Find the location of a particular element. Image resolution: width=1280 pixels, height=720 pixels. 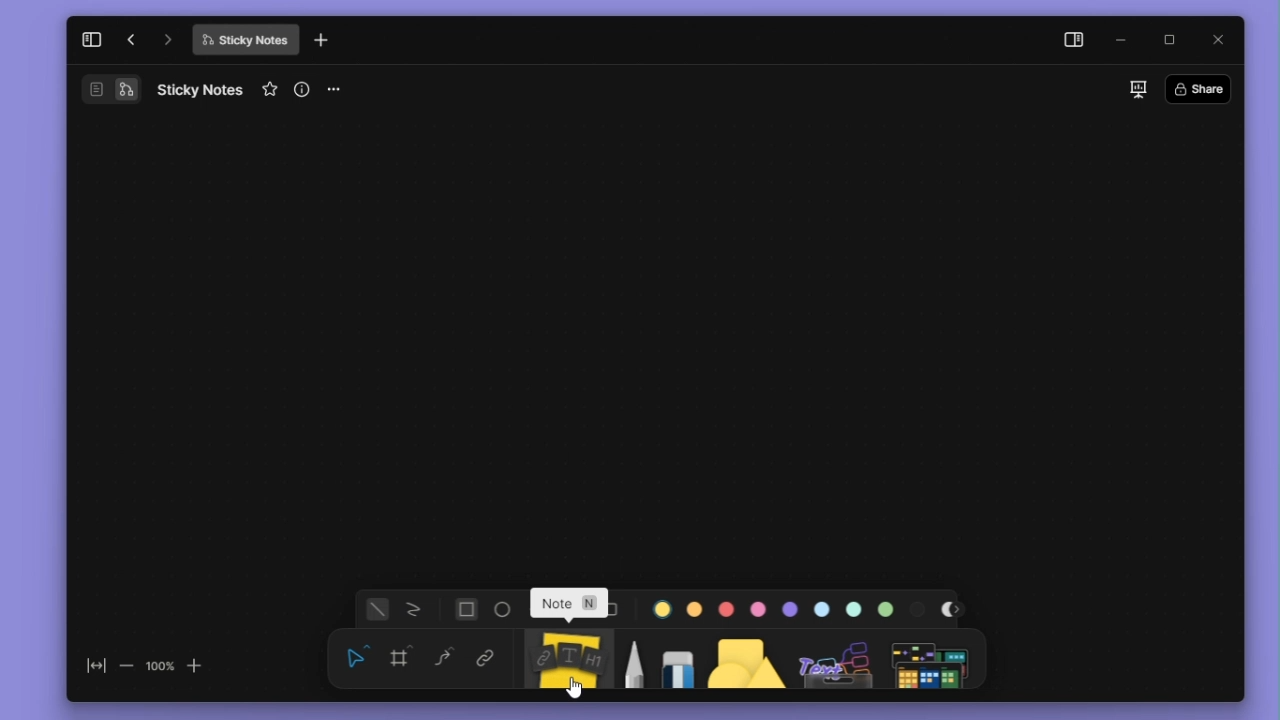

zoom out is located at coordinates (126, 661).